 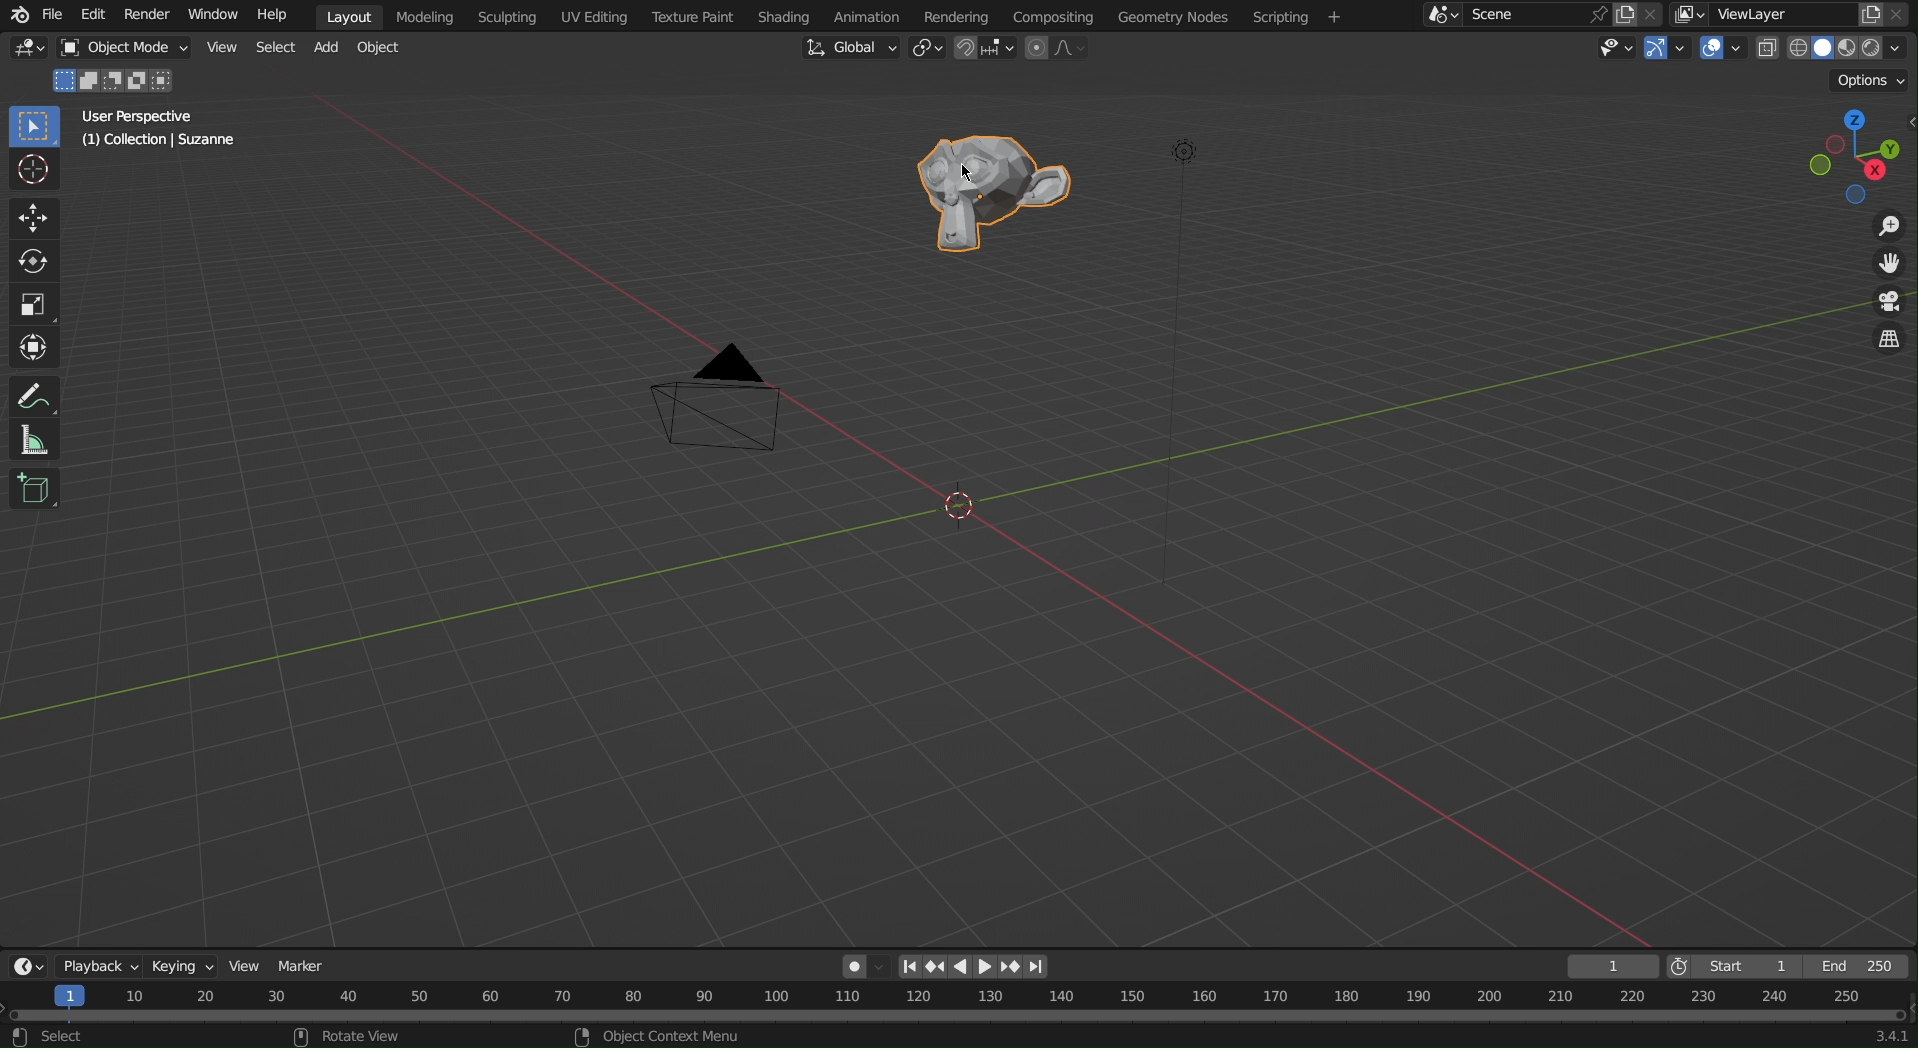 I want to click on Object, so click(x=384, y=52).